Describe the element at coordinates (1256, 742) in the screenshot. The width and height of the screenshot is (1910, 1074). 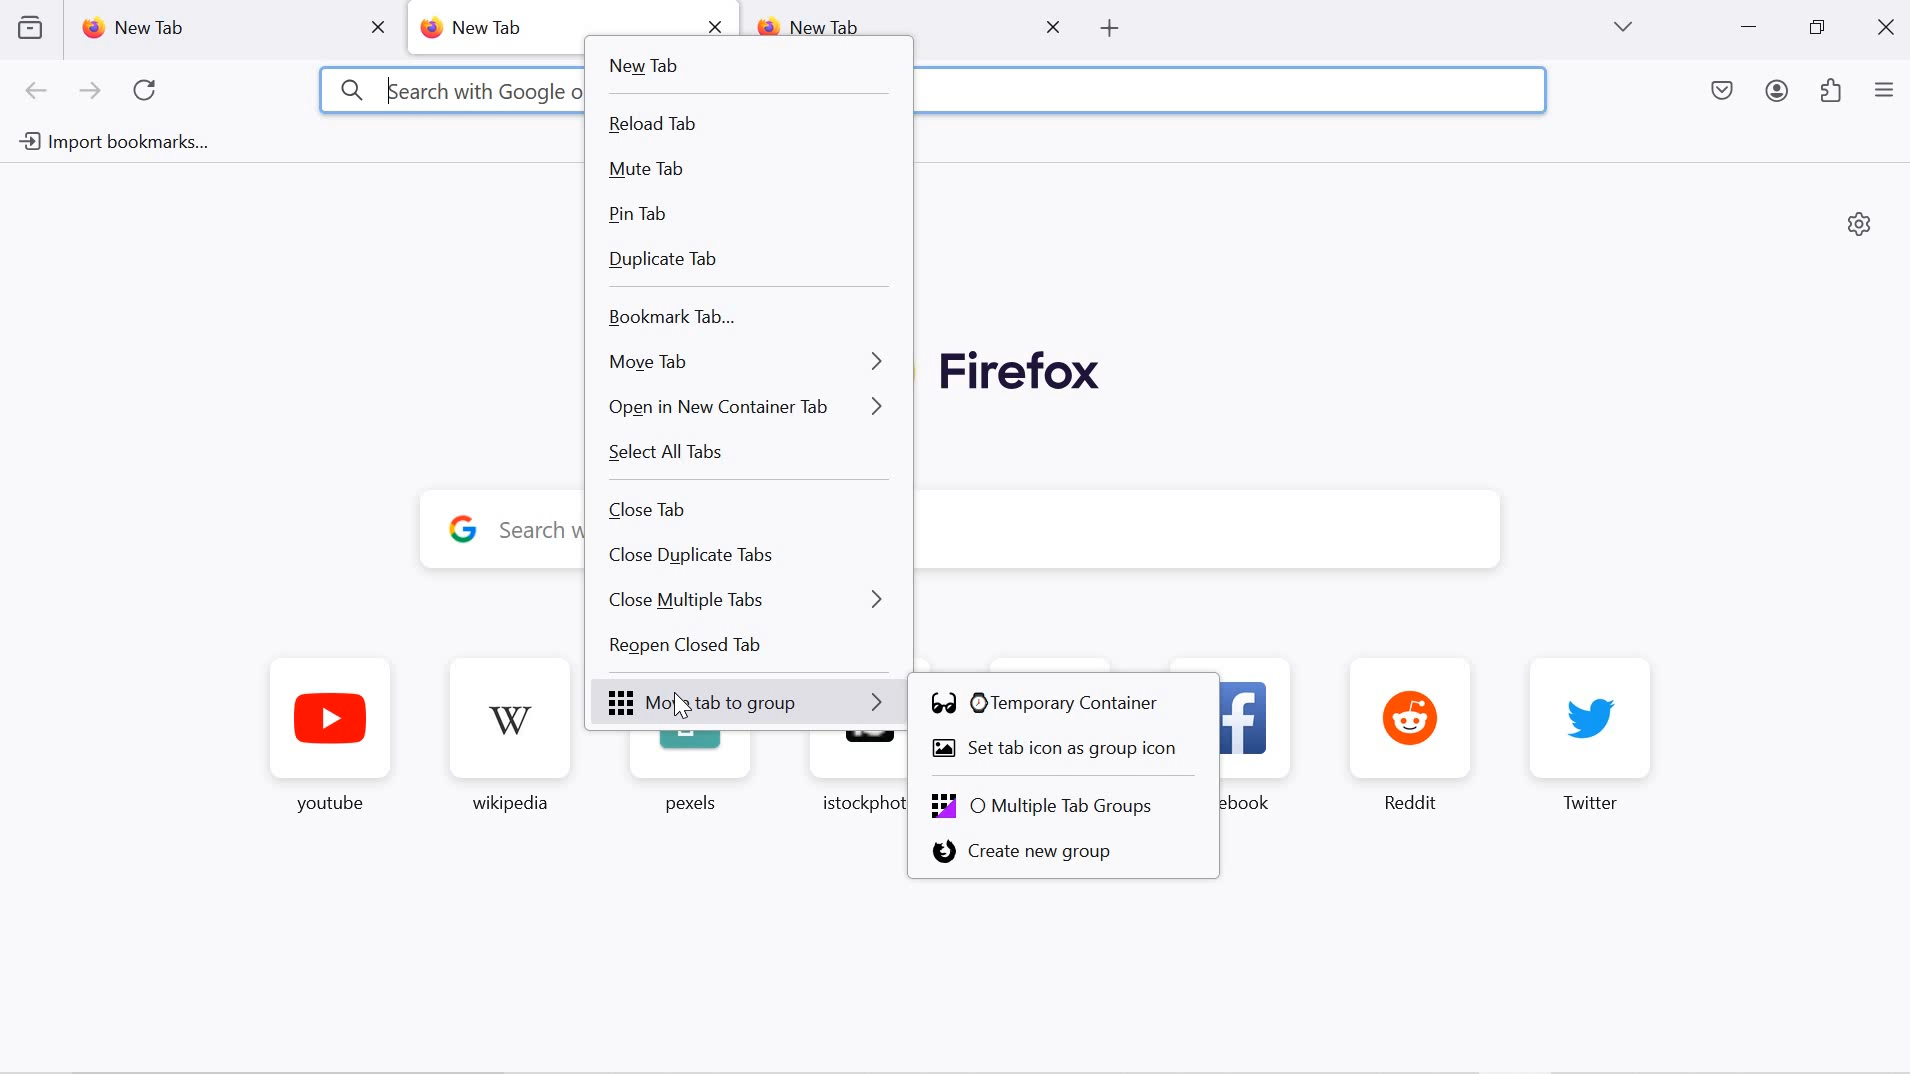
I see `facebook favorite` at that location.